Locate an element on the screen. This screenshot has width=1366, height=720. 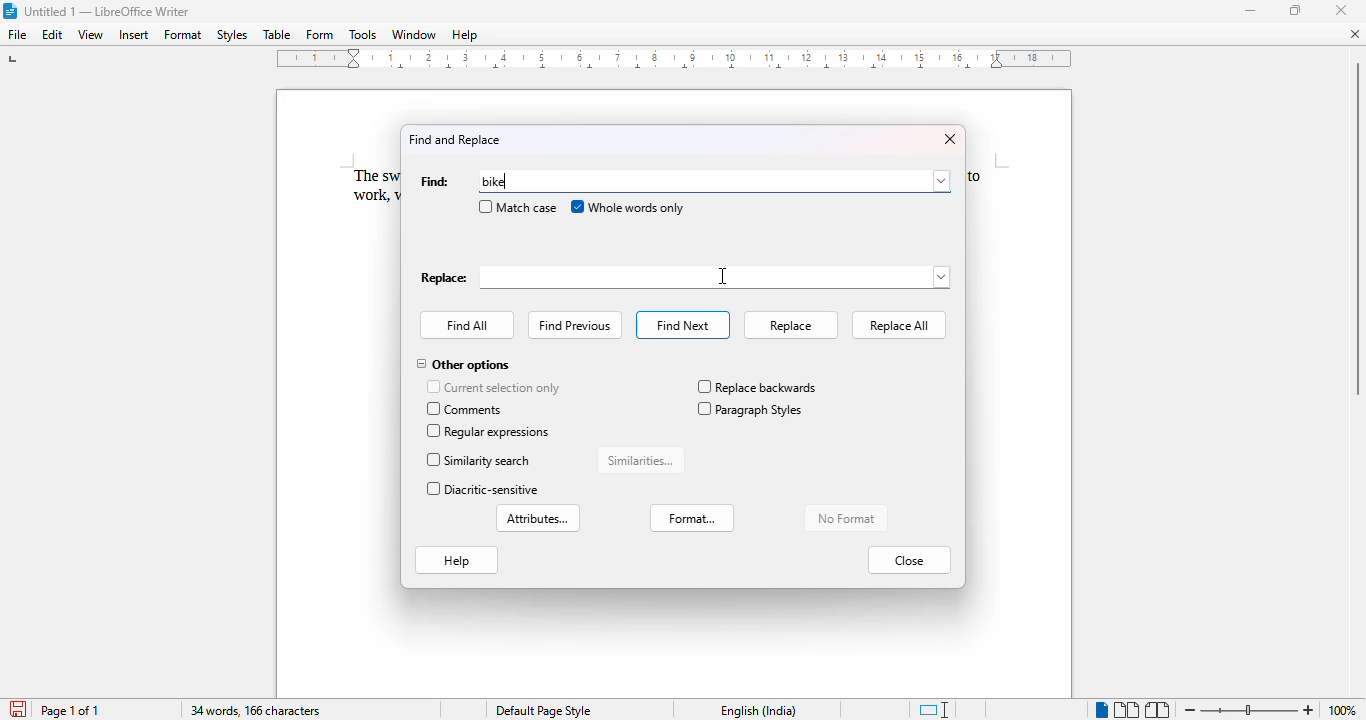
to is located at coordinates (974, 176).